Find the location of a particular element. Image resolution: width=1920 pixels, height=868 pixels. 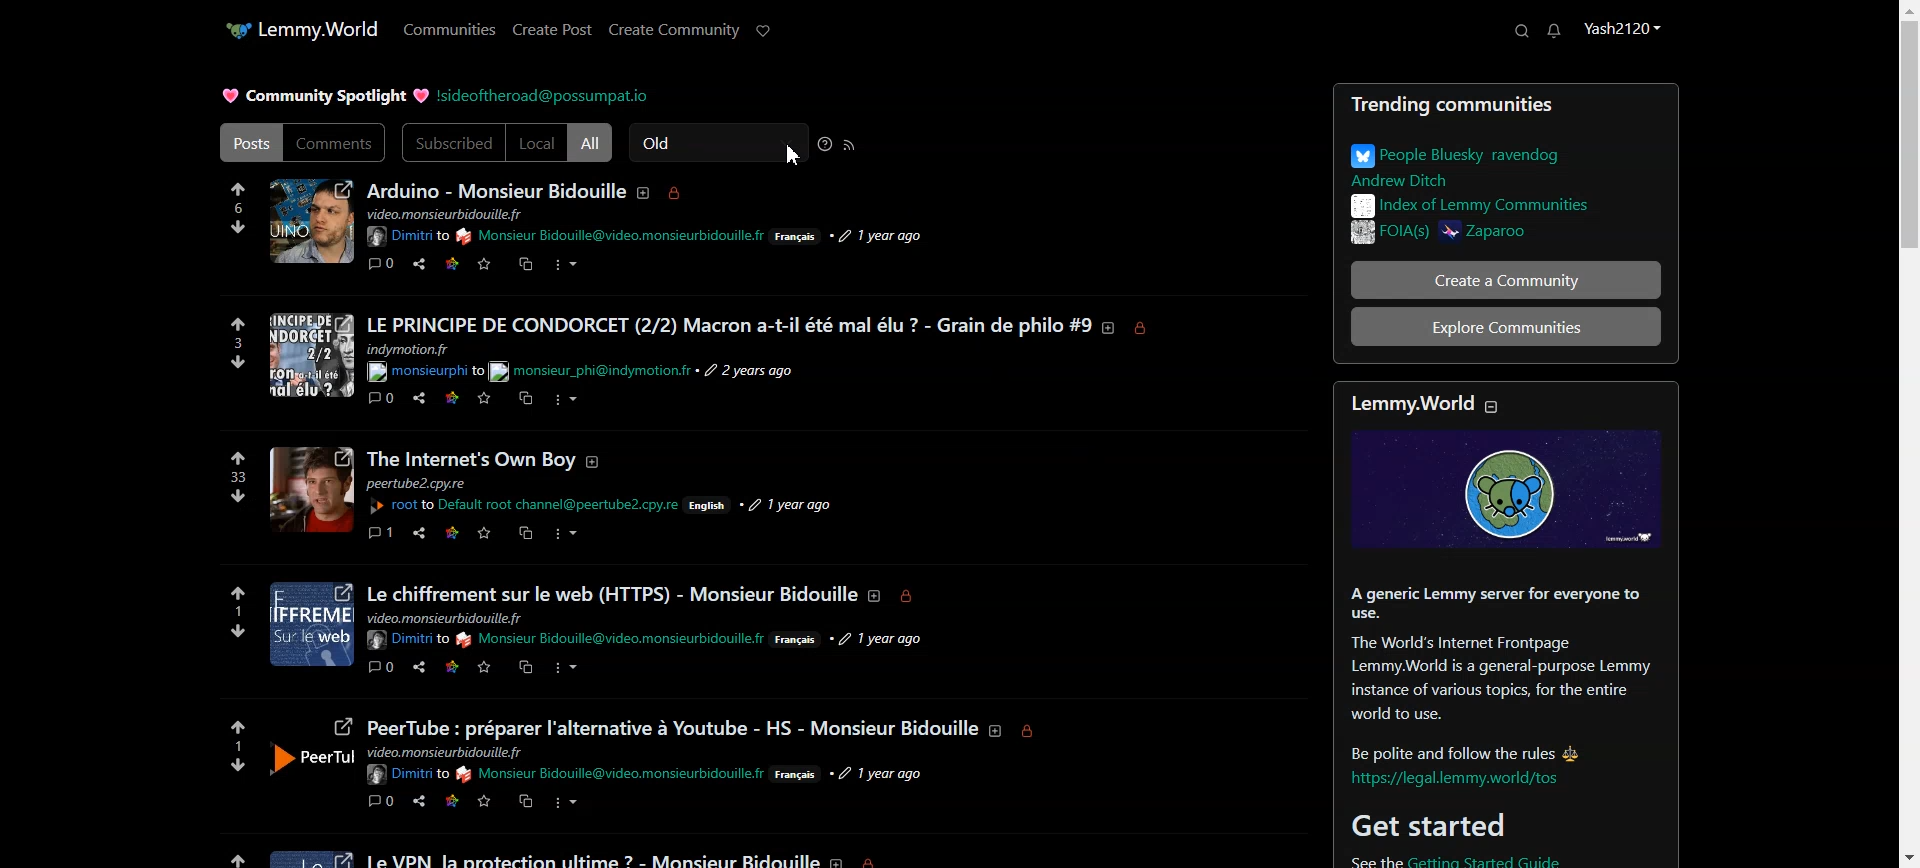

 is located at coordinates (598, 461).